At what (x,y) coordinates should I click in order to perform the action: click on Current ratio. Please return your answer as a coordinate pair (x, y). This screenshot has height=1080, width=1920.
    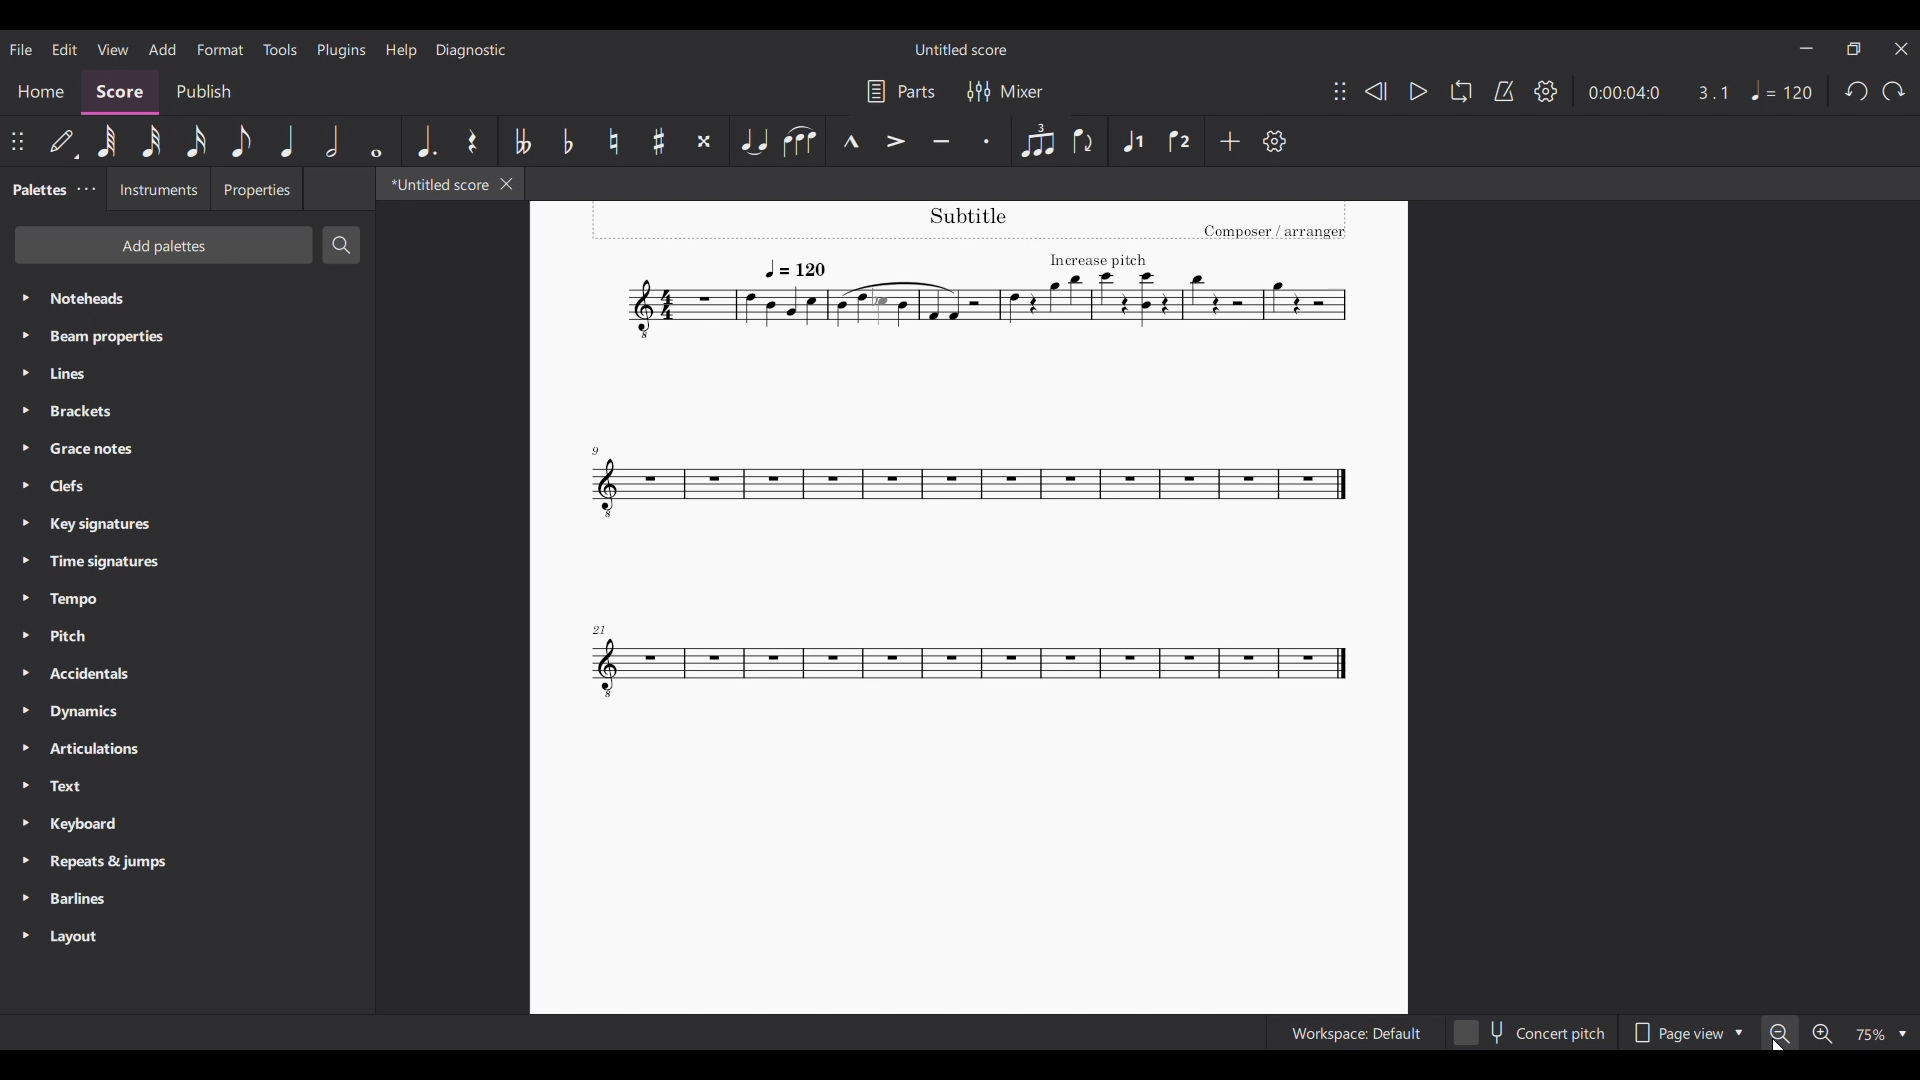
    Looking at the image, I should click on (1712, 92).